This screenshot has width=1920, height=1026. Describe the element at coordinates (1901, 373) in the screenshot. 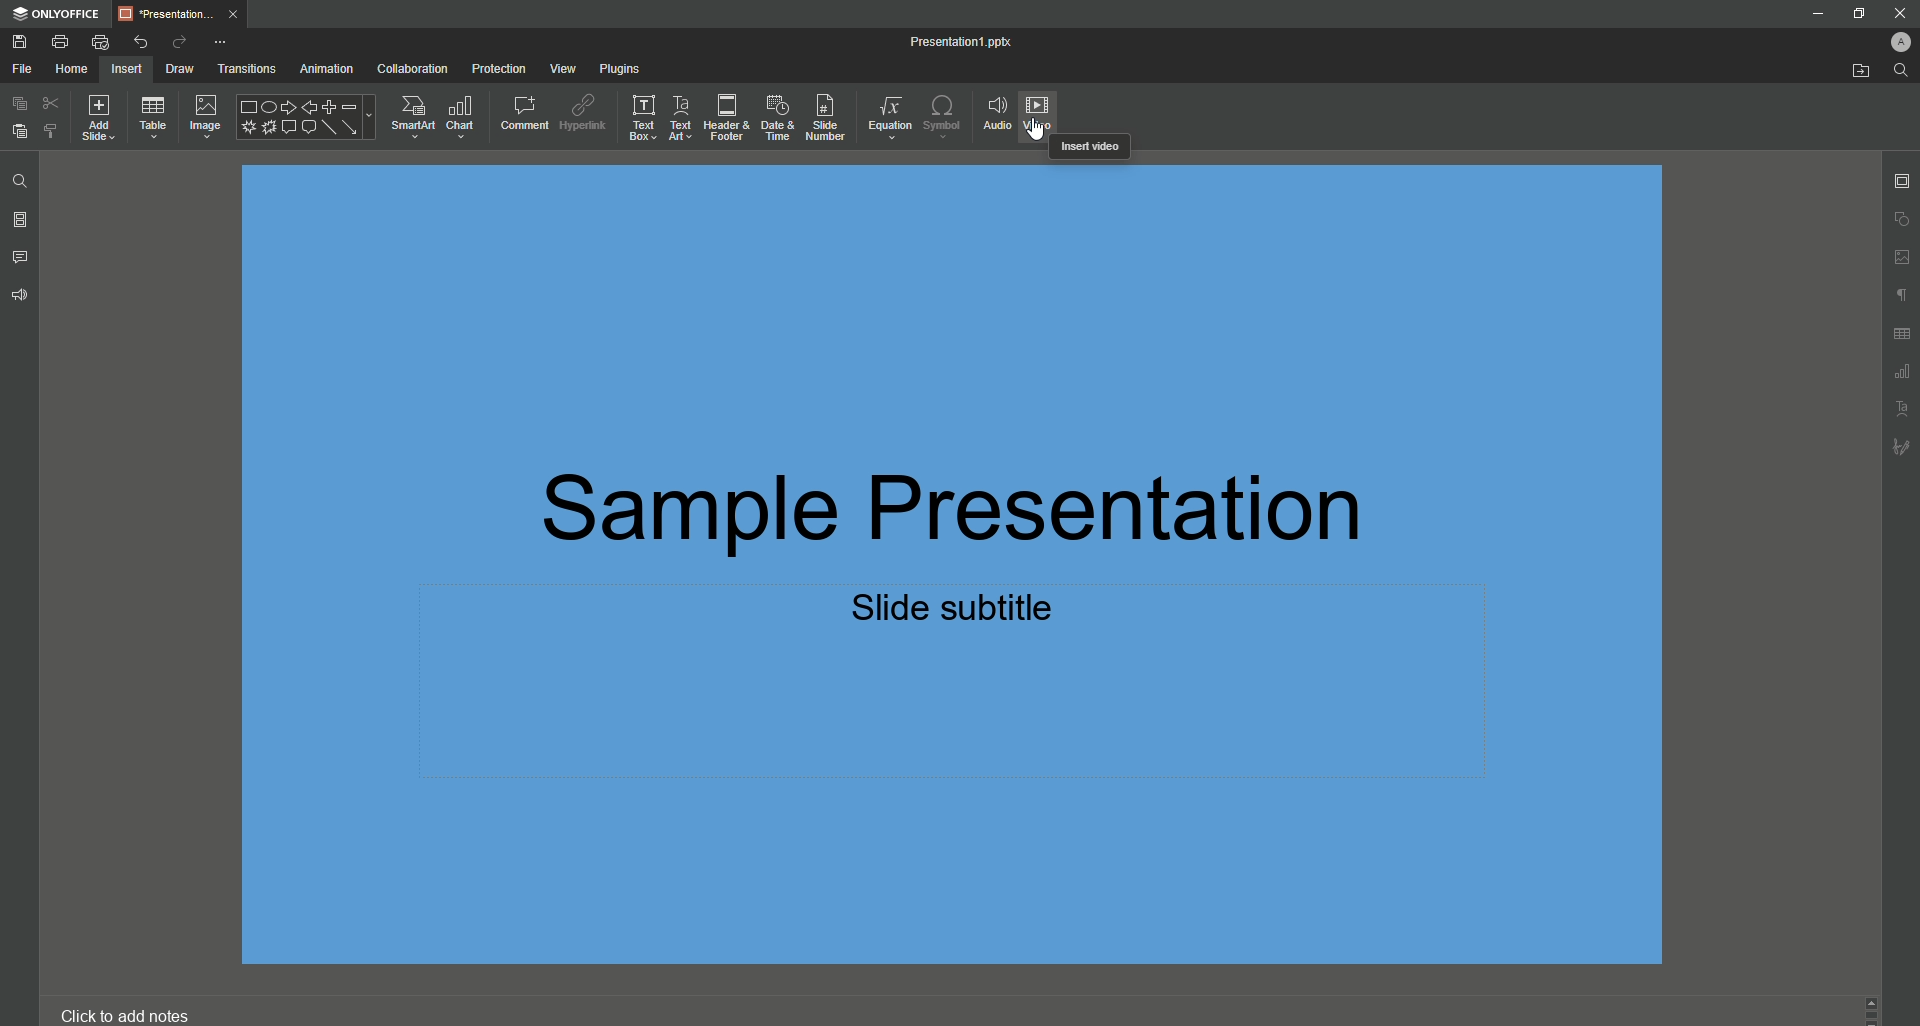

I see `Chart Settings` at that location.